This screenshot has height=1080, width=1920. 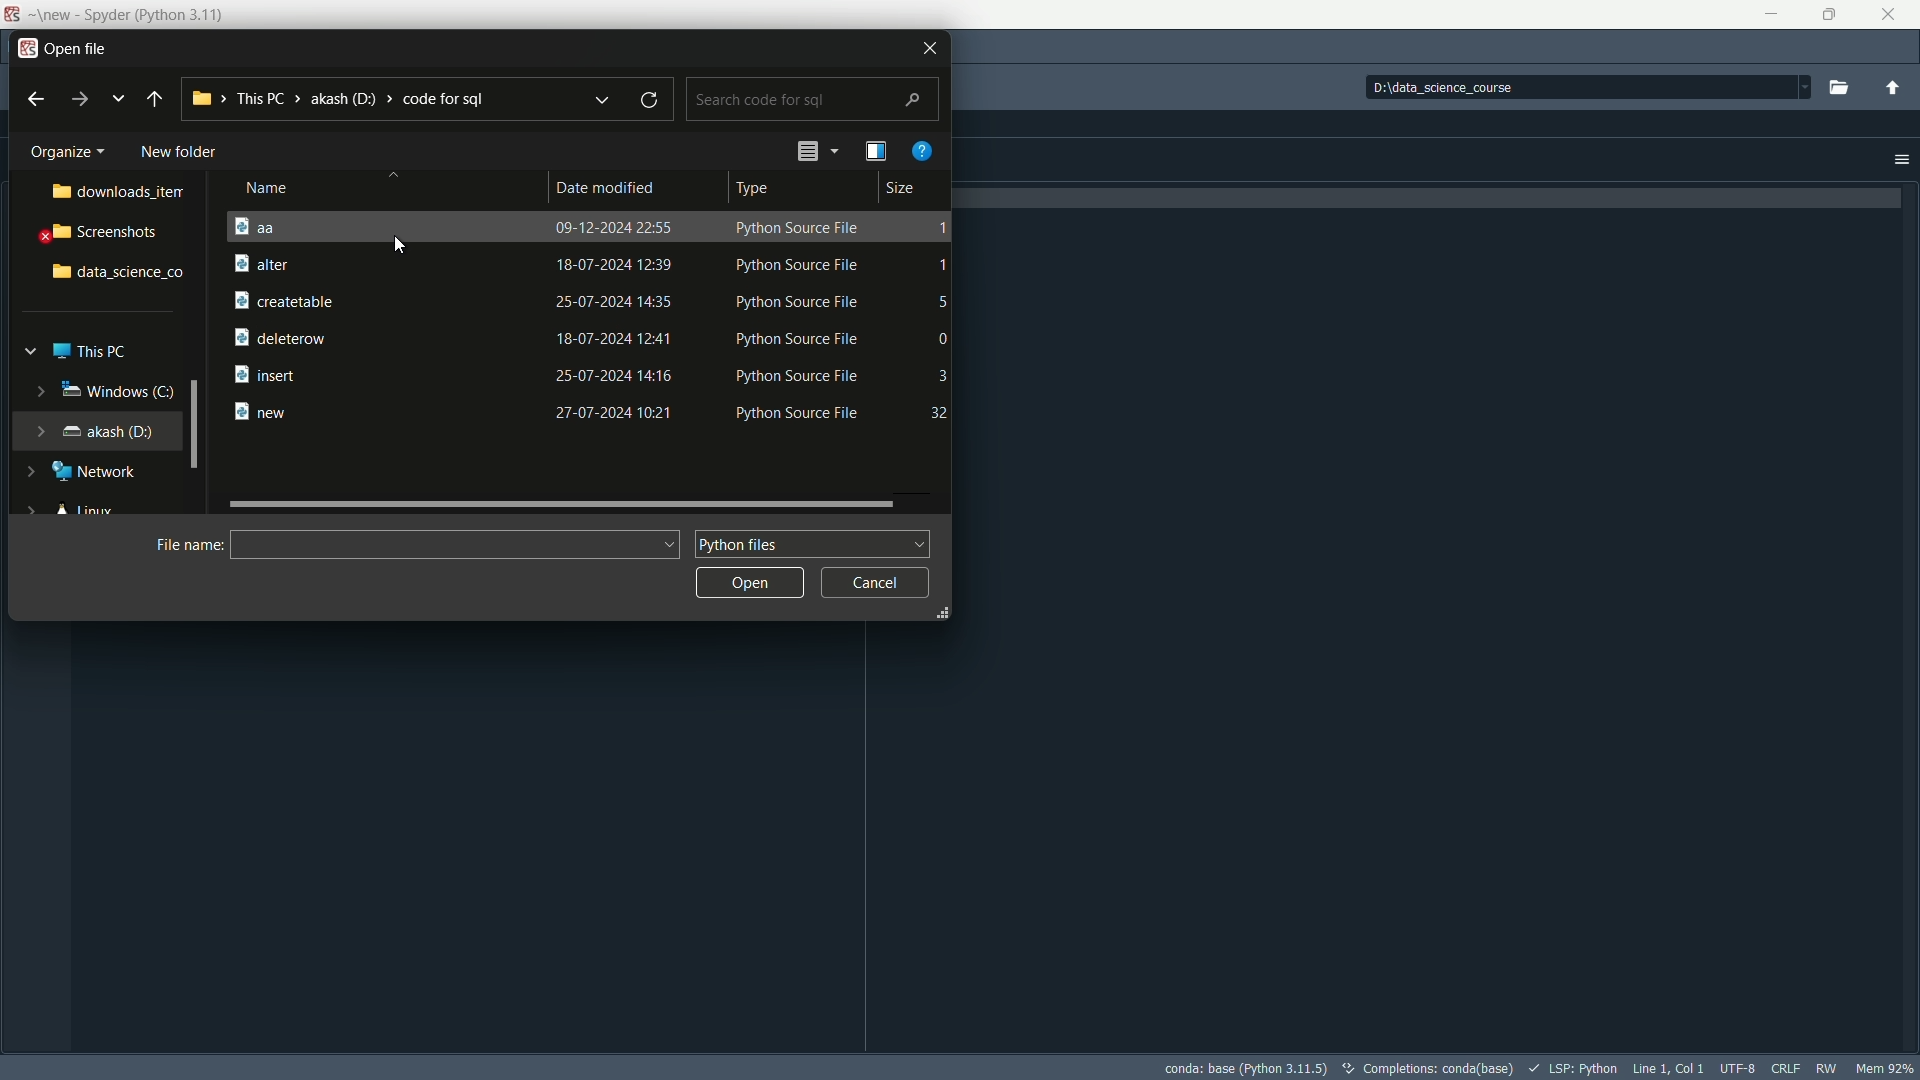 I want to click on Next, so click(x=82, y=101).